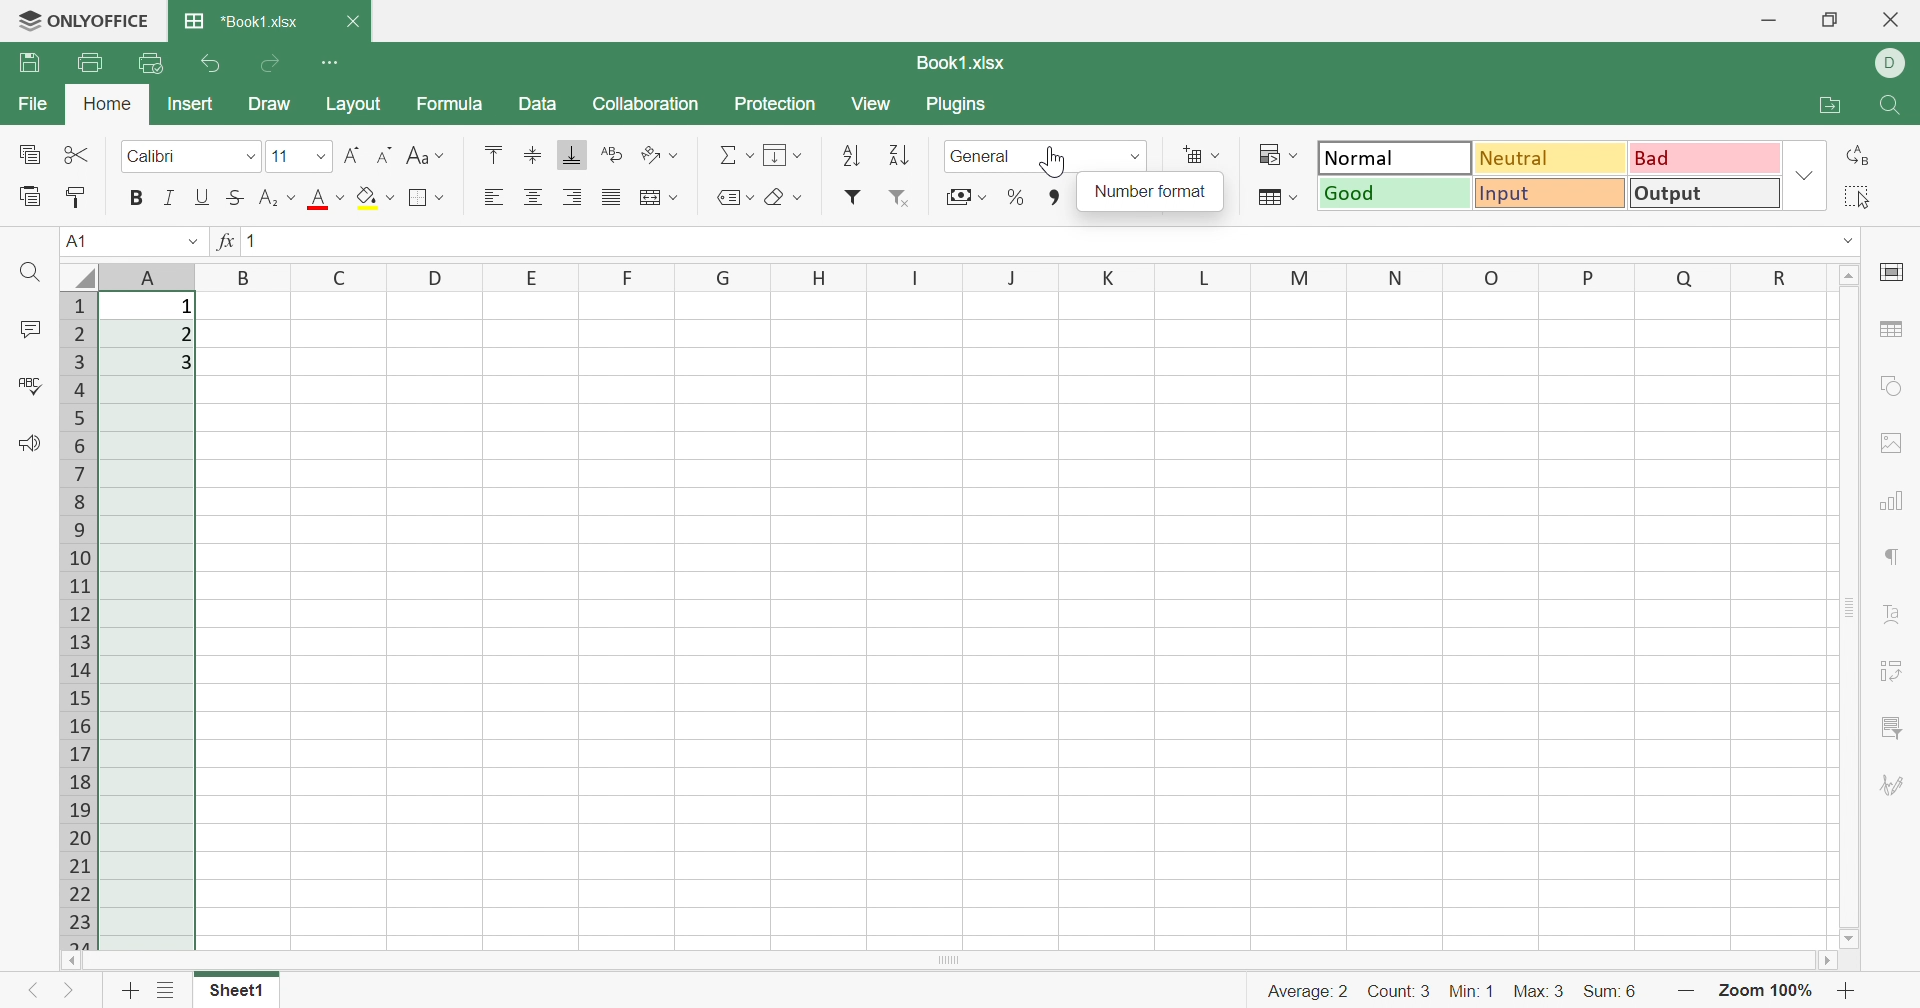  Describe the element at coordinates (34, 330) in the screenshot. I see `Comments` at that location.